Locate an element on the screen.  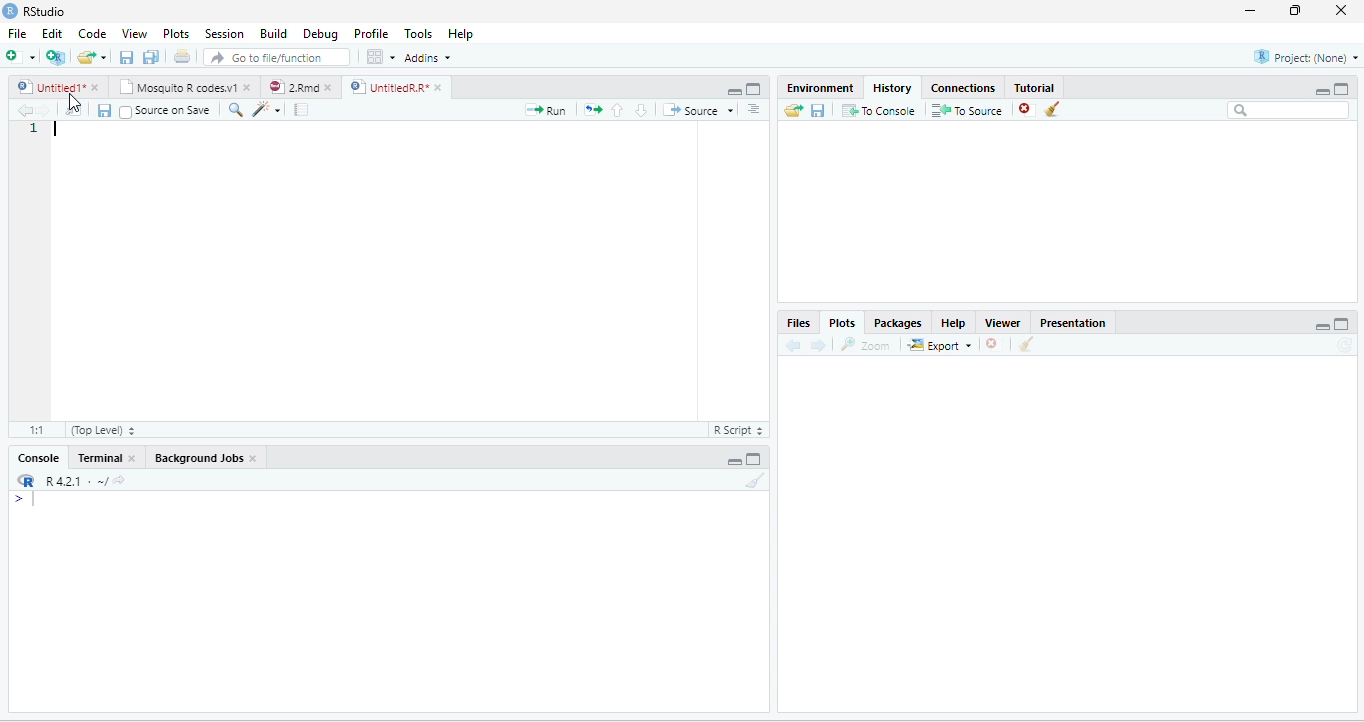
Compile Report is located at coordinates (301, 110).